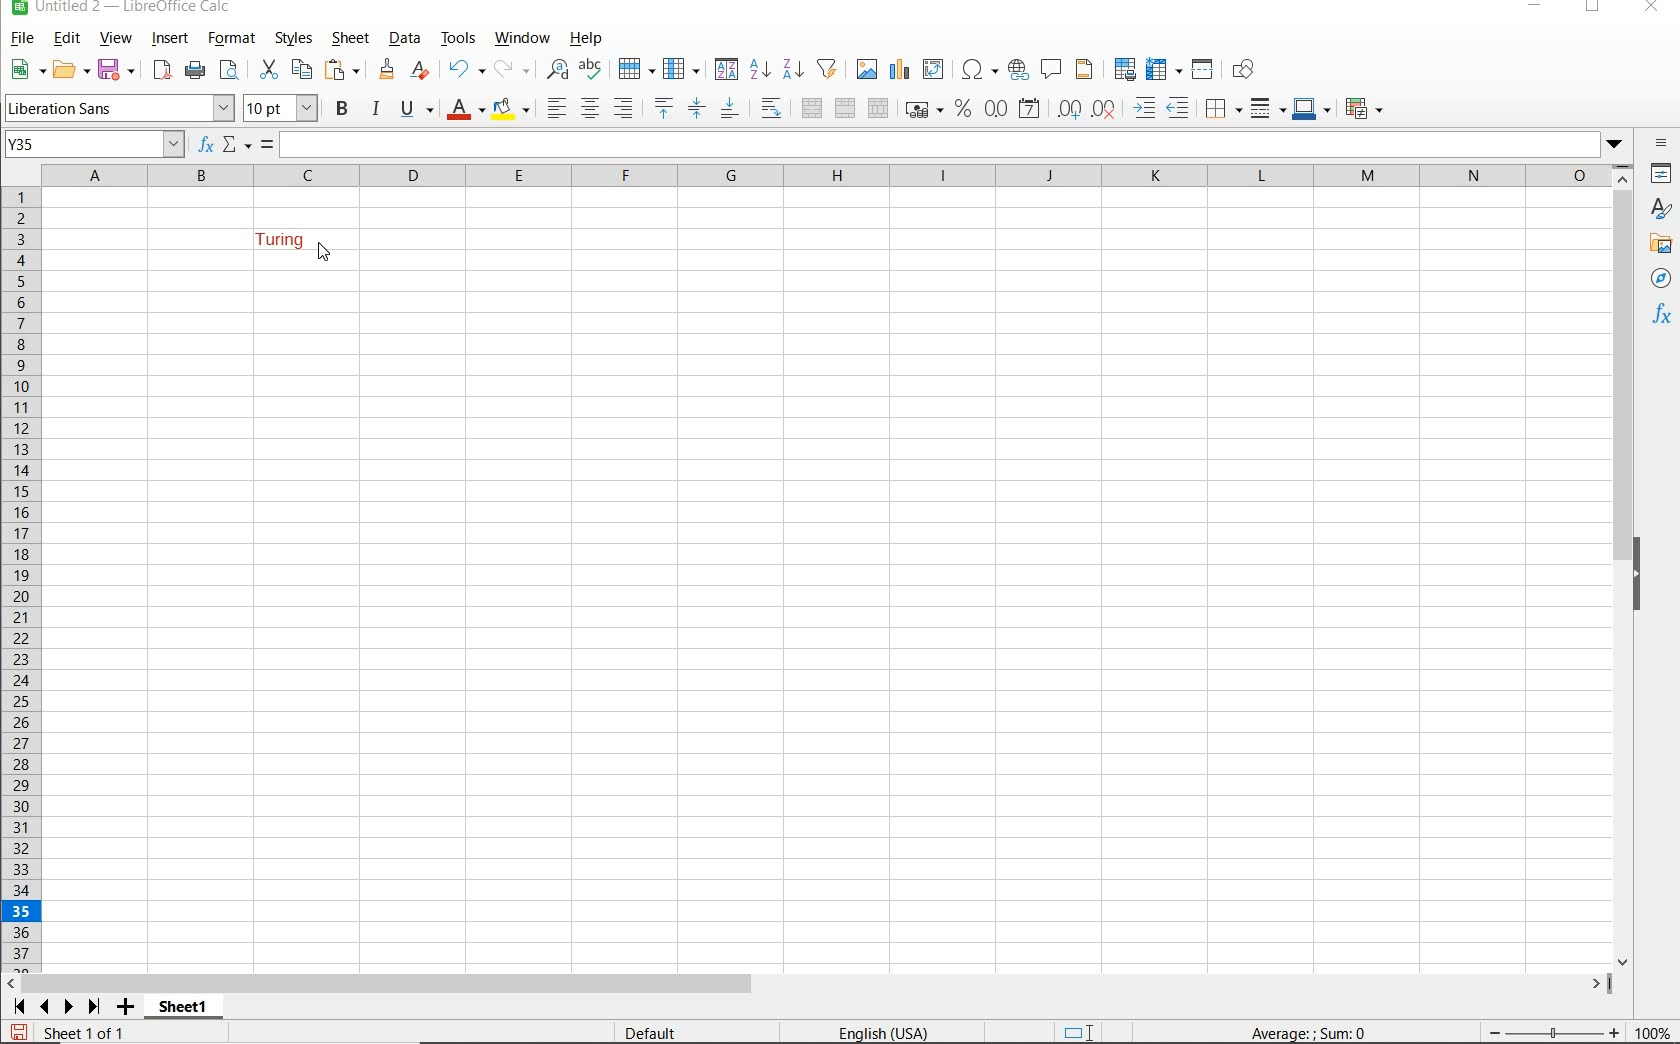 This screenshot has width=1680, height=1044. I want to click on SIDEBAR SETTINGS, so click(1664, 141).